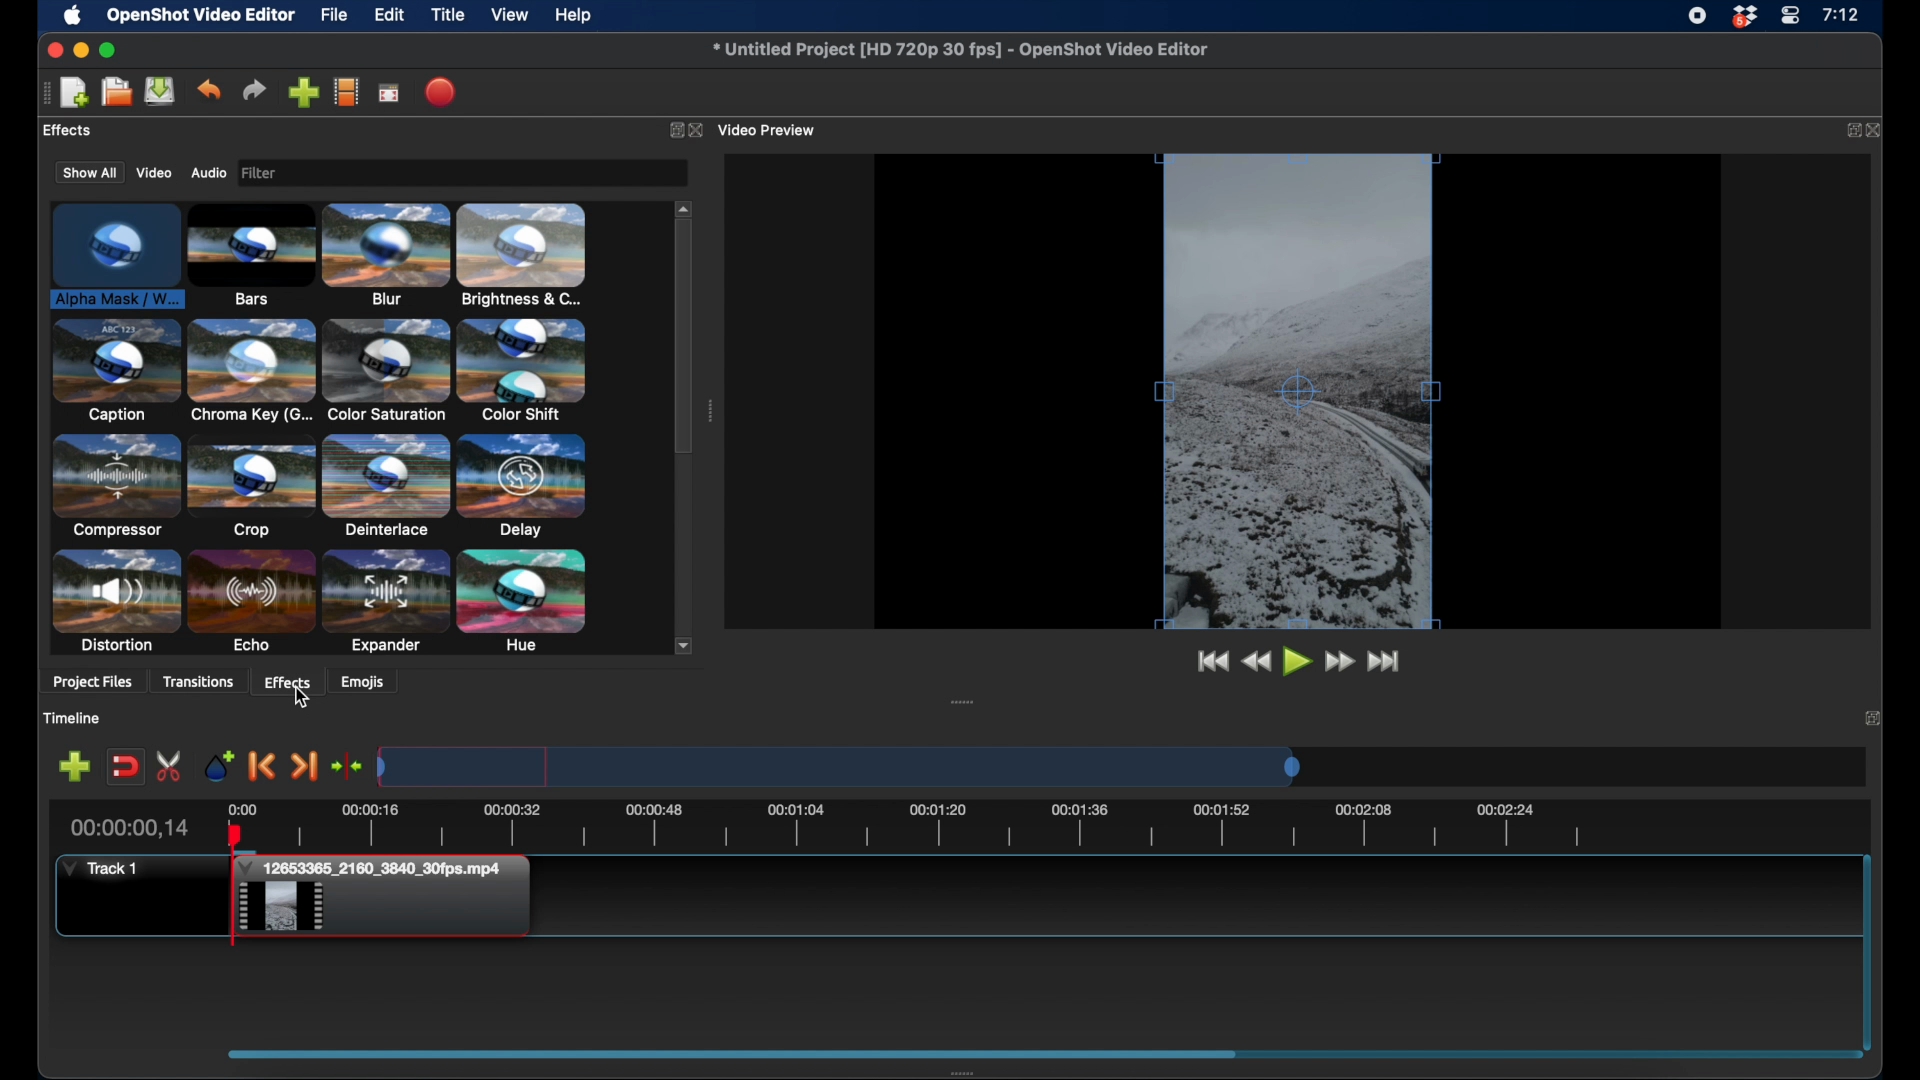  What do you see at coordinates (115, 370) in the screenshot?
I see `caption` at bounding box center [115, 370].